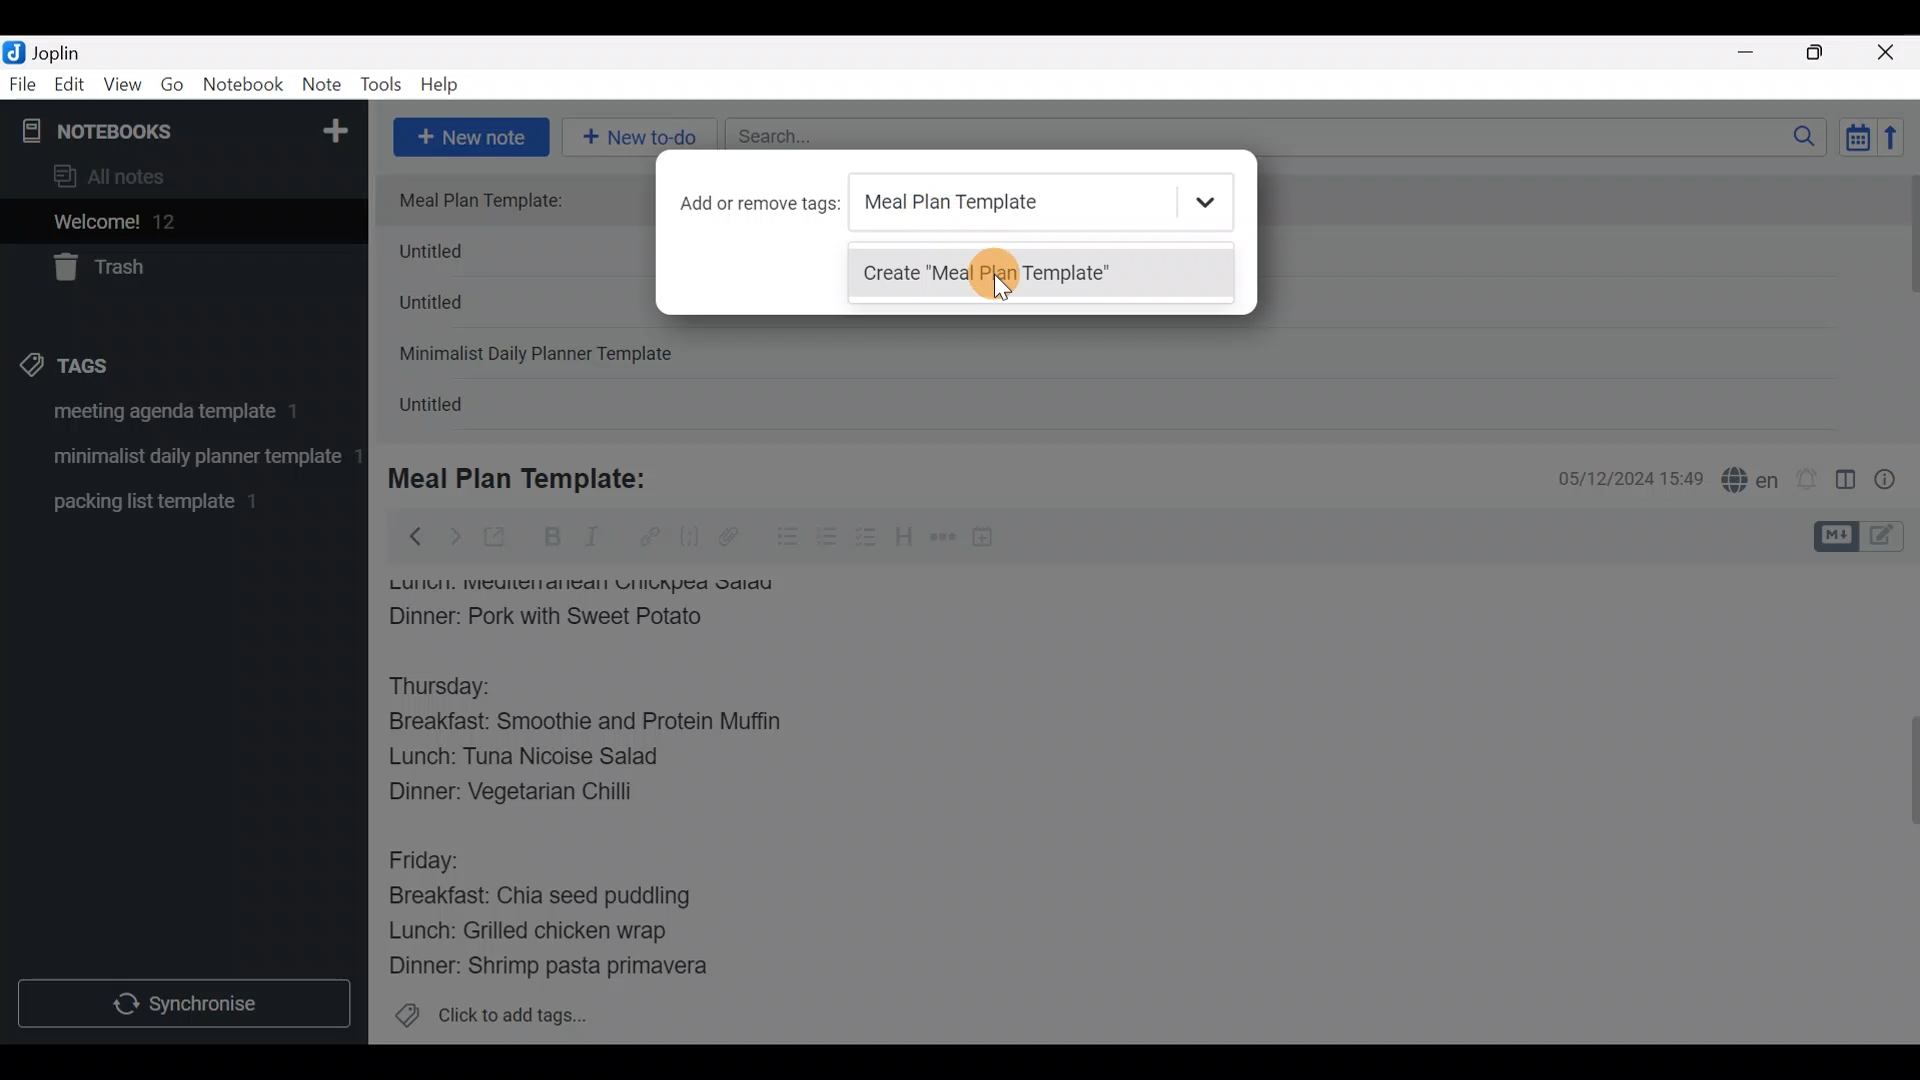 This screenshot has width=1920, height=1080. Describe the element at coordinates (179, 178) in the screenshot. I see `All notes` at that location.